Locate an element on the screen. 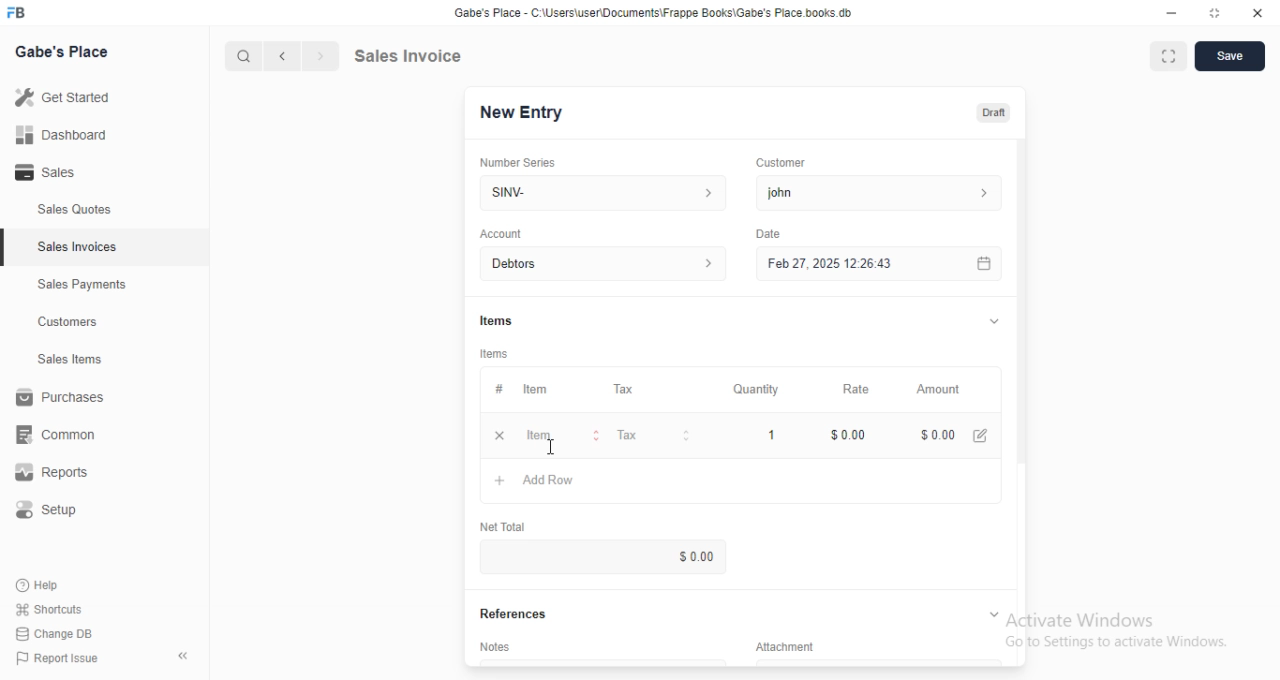 The height and width of the screenshot is (680, 1280). Tax is located at coordinates (628, 388).